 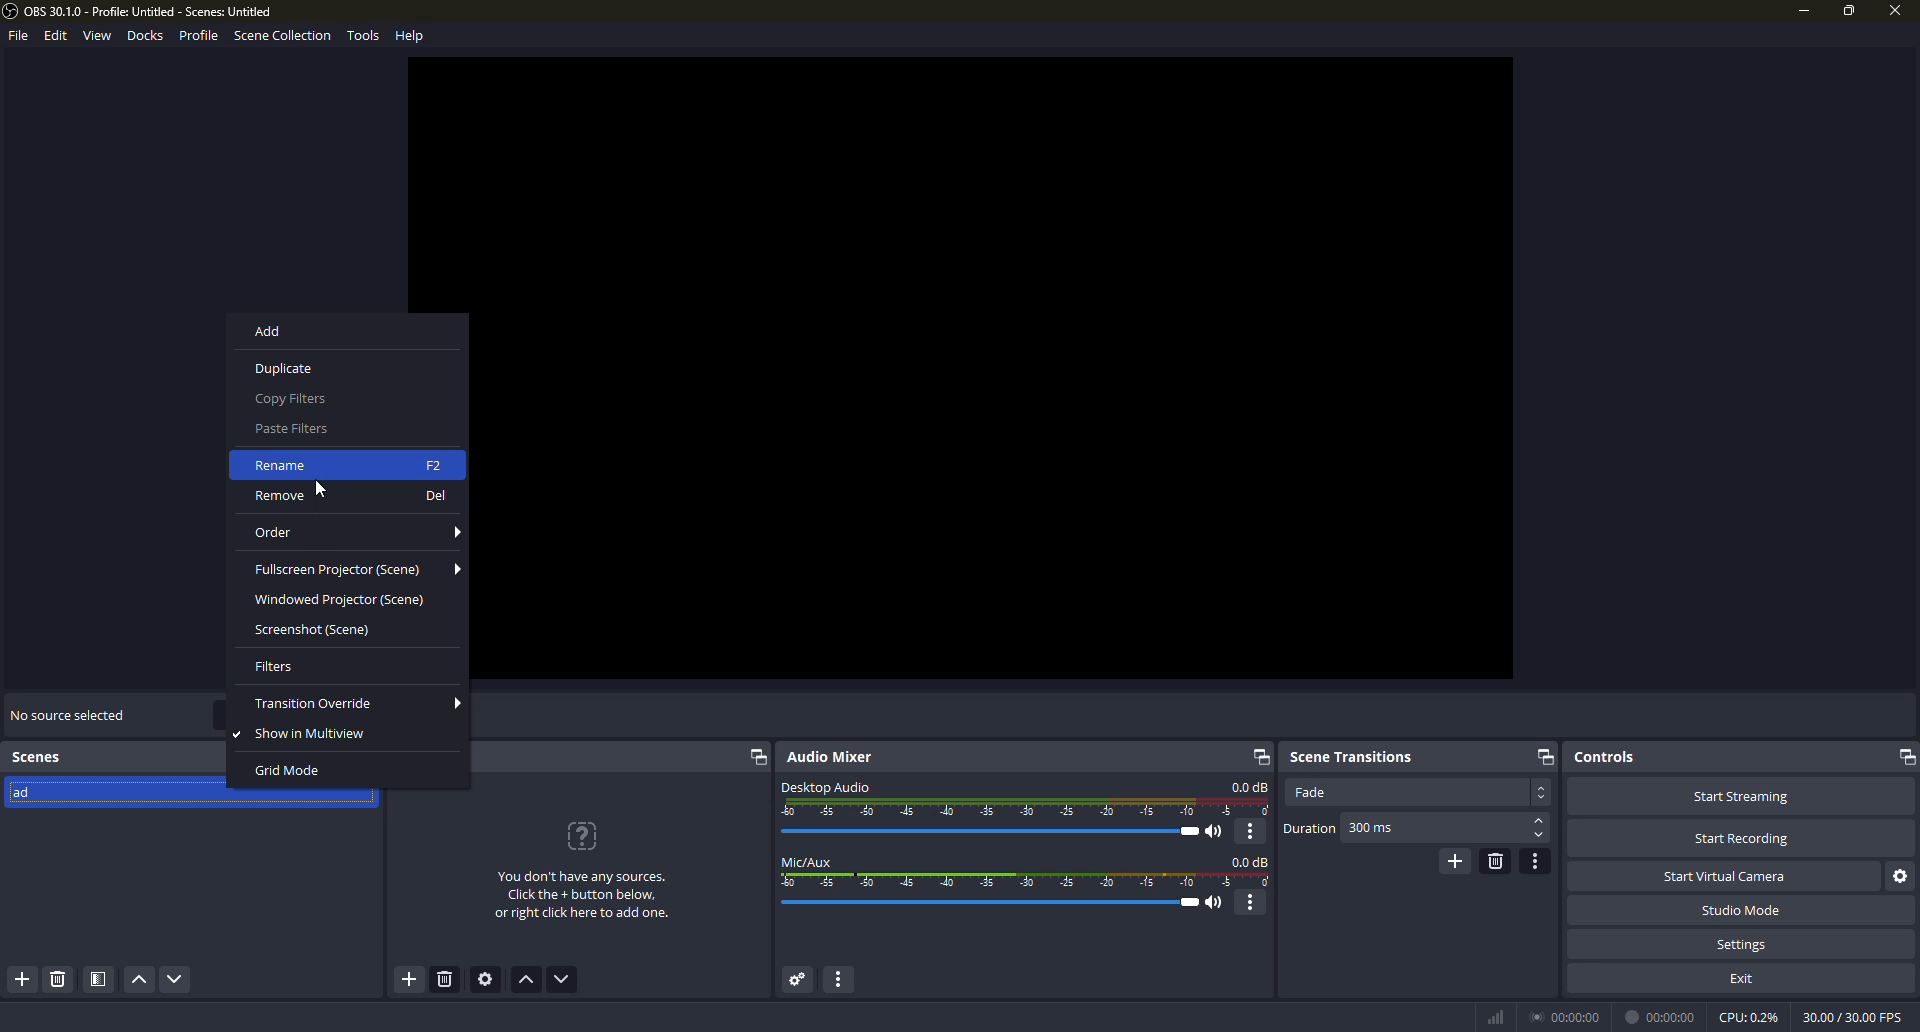 I want to click on time, so click(x=1663, y=1016).